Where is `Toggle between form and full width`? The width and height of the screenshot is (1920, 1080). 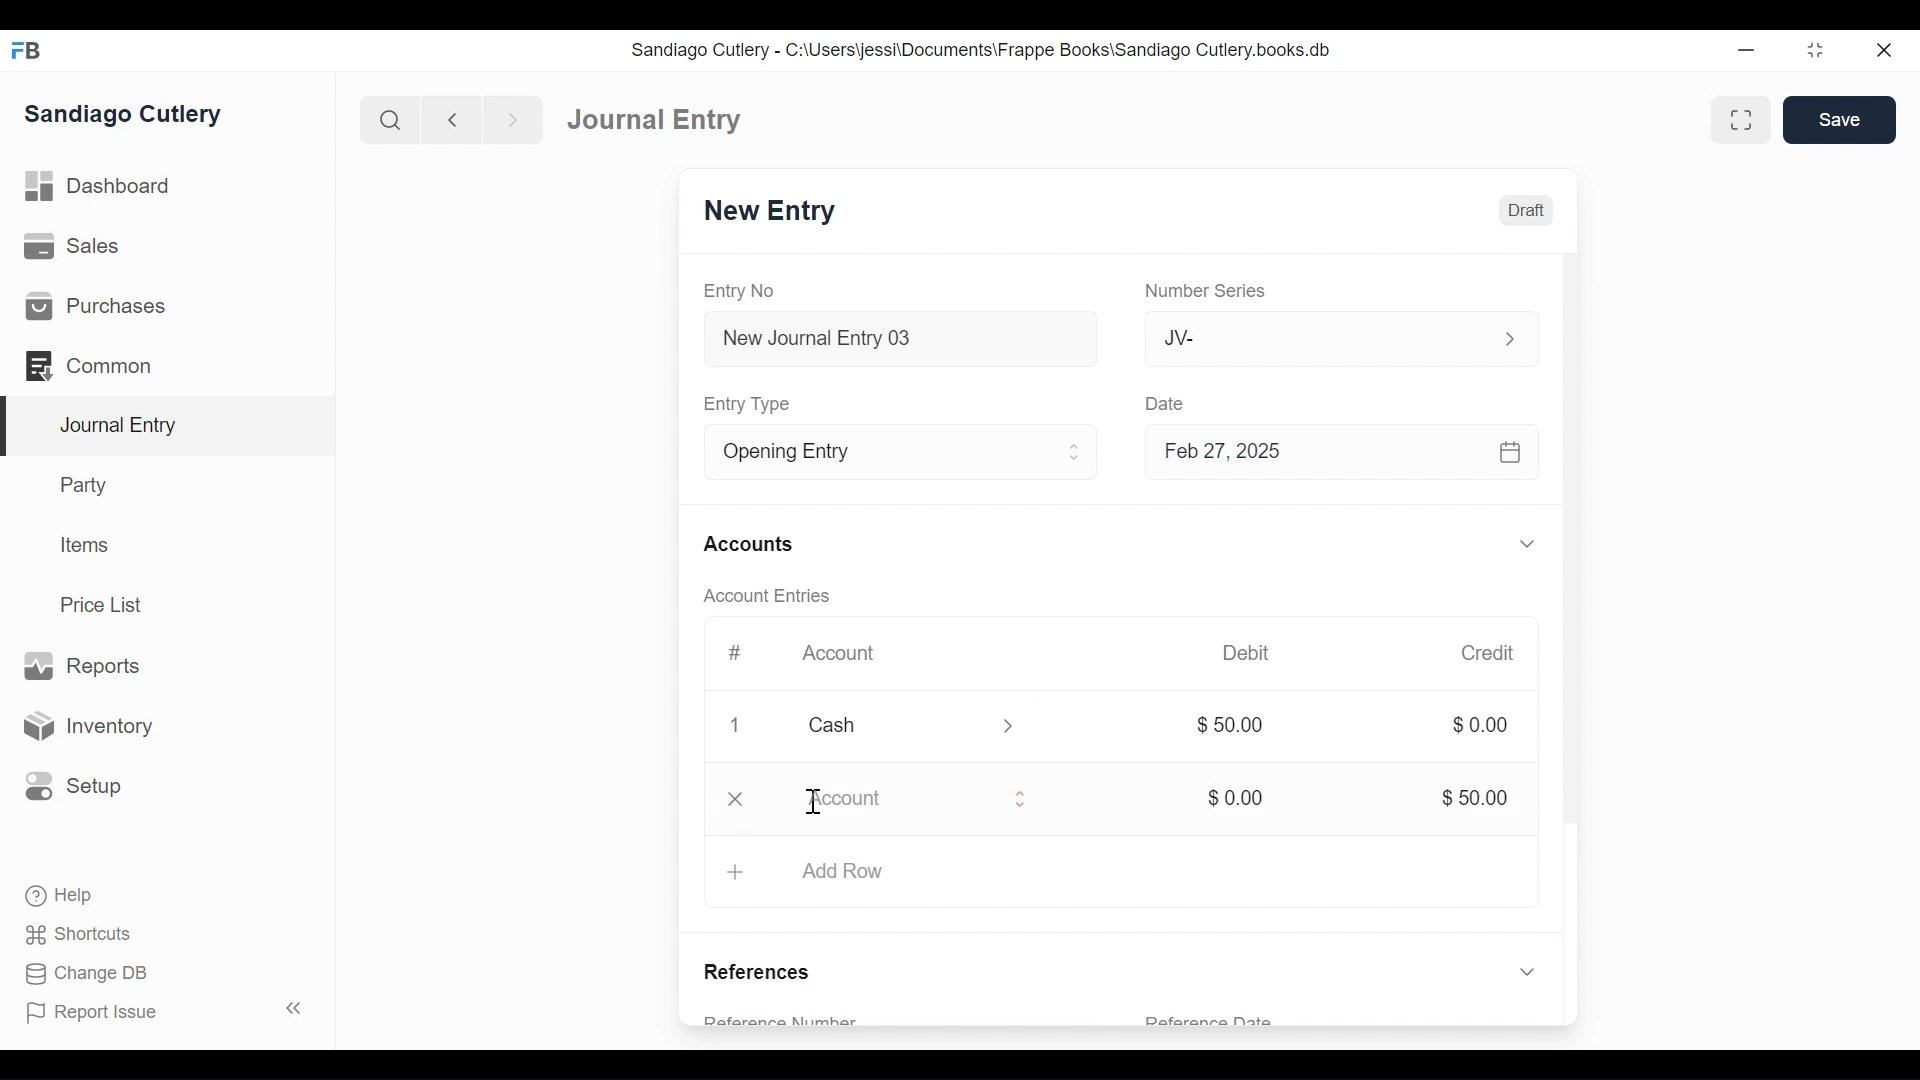
Toggle between form and full width is located at coordinates (1741, 119).